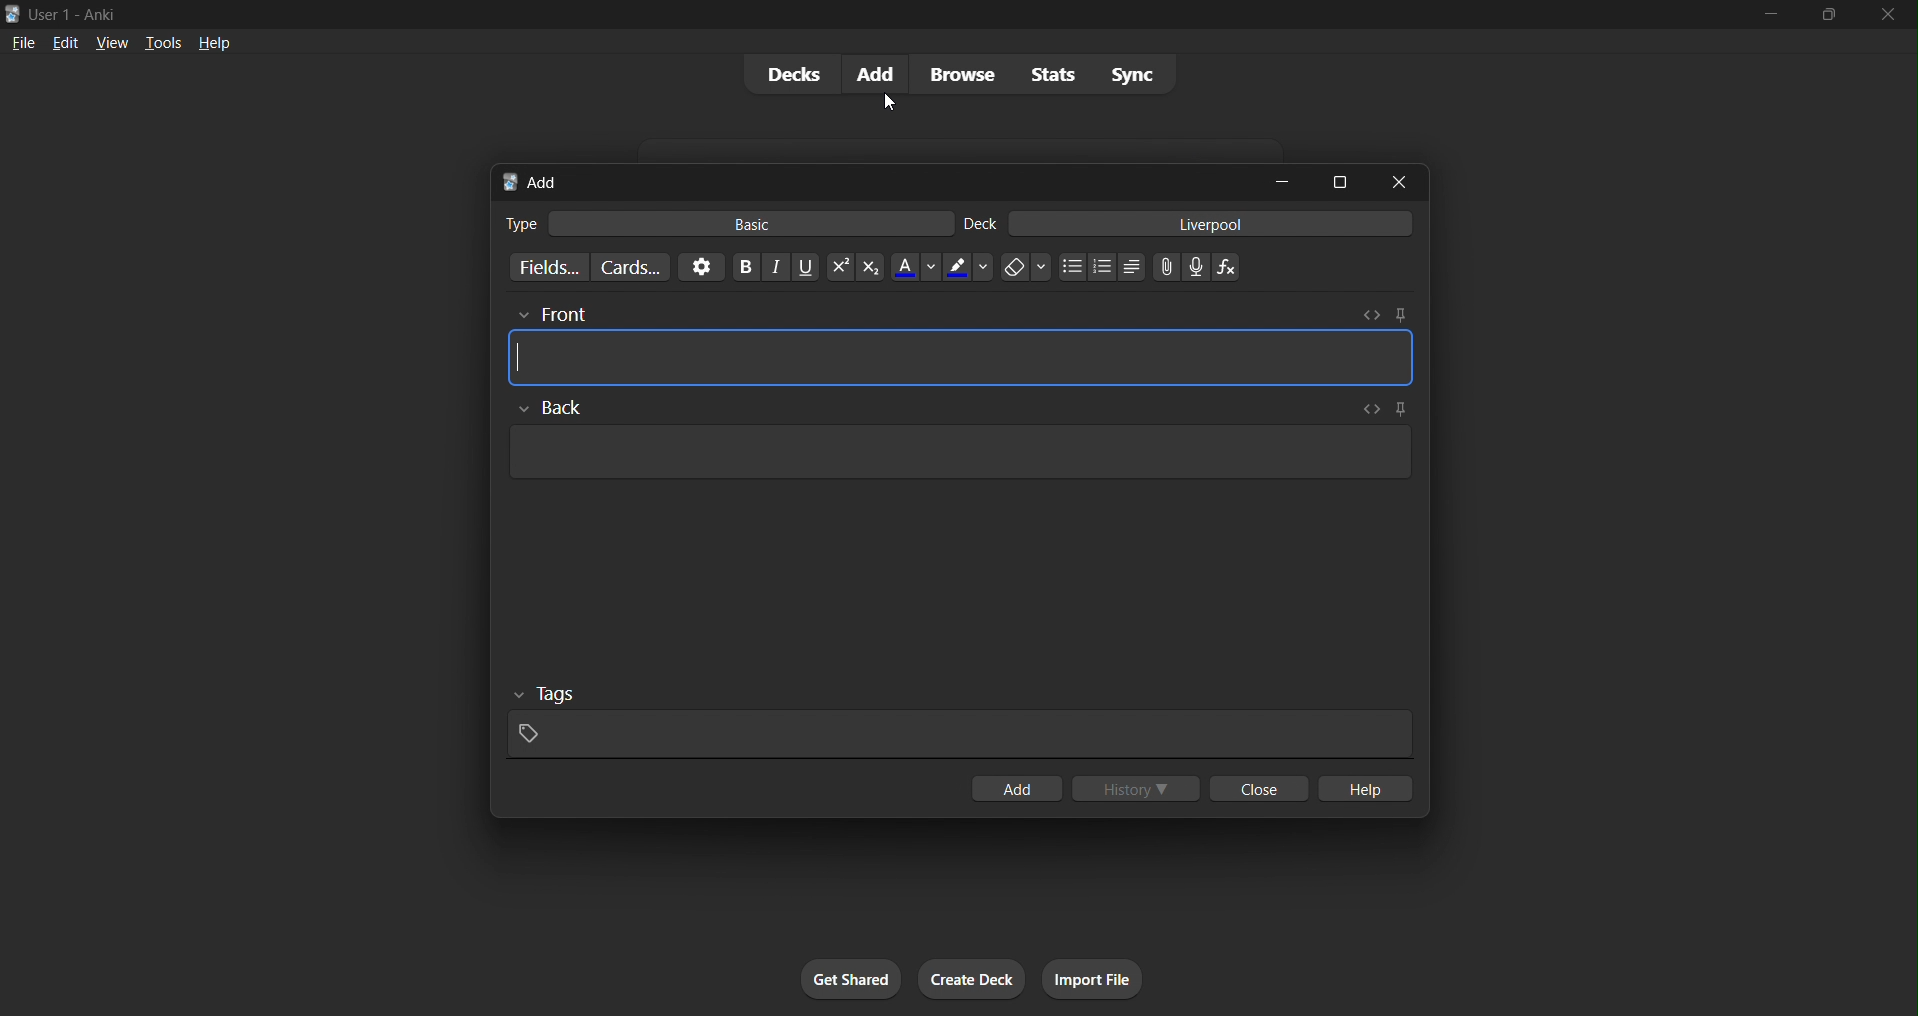 The image size is (1918, 1016). I want to click on add title bar, so click(863, 179).